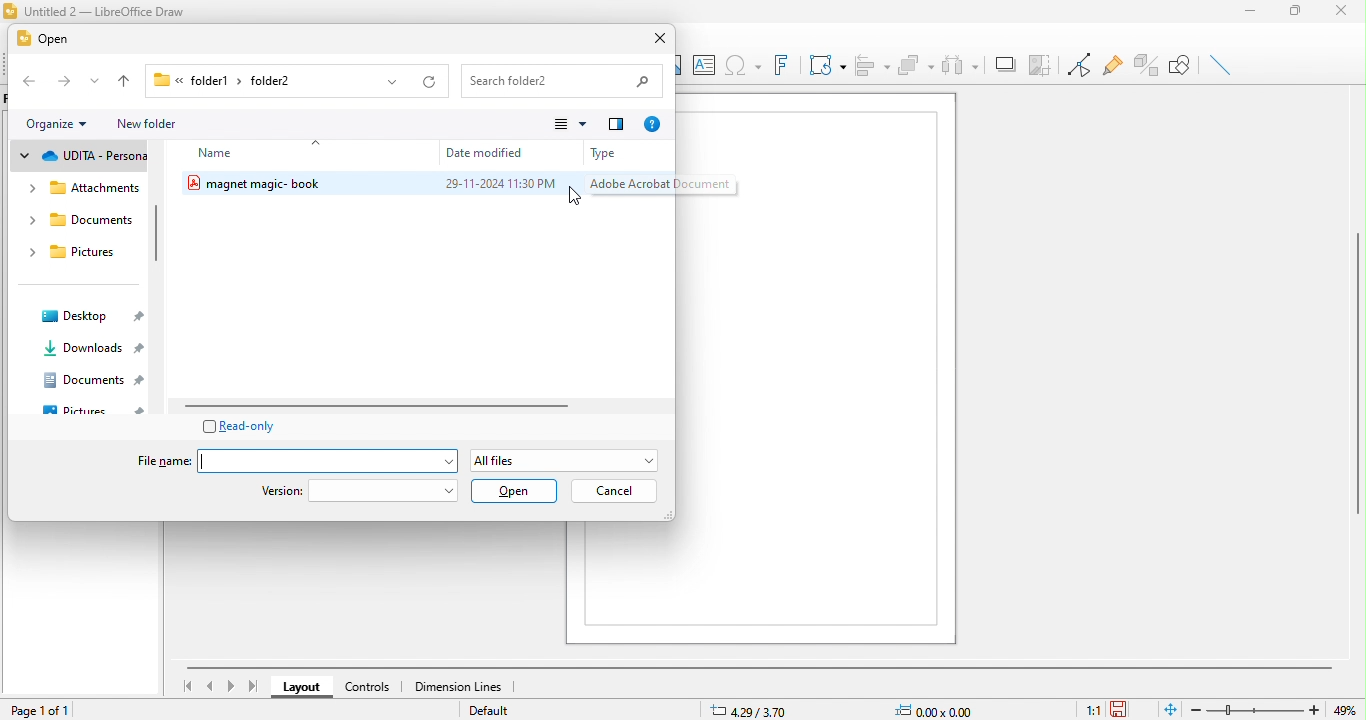 This screenshot has width=1366, height=720. Describe the element at coordinates (937, 707) in the screenshot. I see `0.00x0.00` at that location.